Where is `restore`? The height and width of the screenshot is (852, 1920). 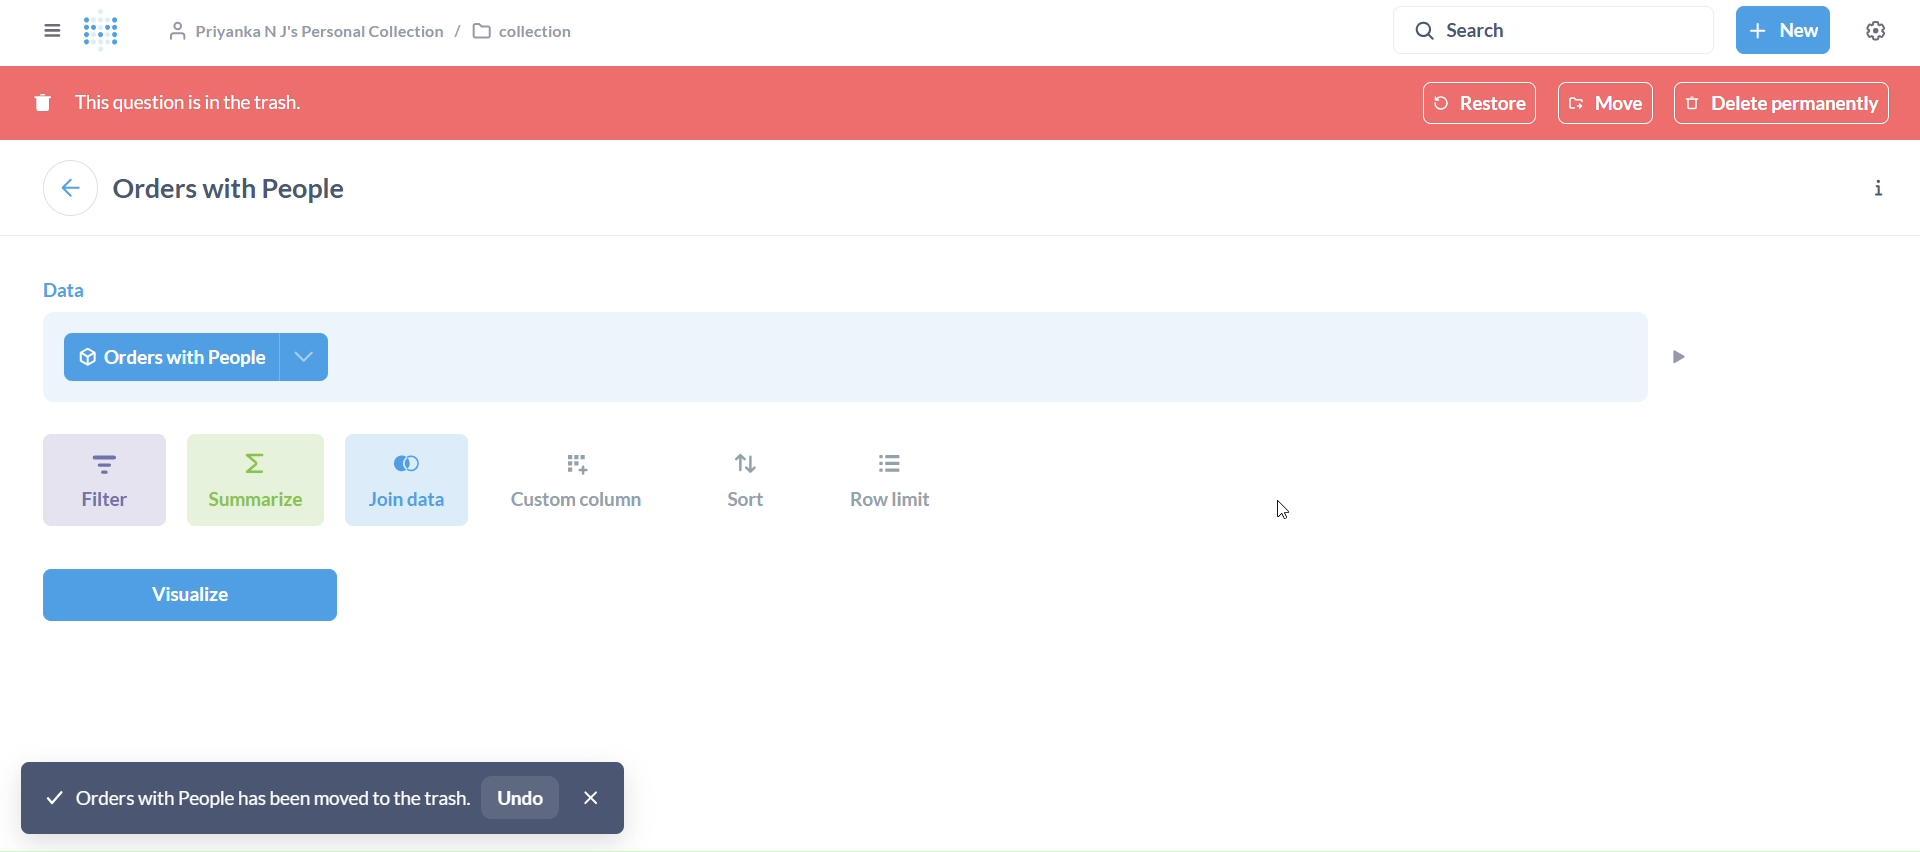
restore is located at coordinates (1483, 105).